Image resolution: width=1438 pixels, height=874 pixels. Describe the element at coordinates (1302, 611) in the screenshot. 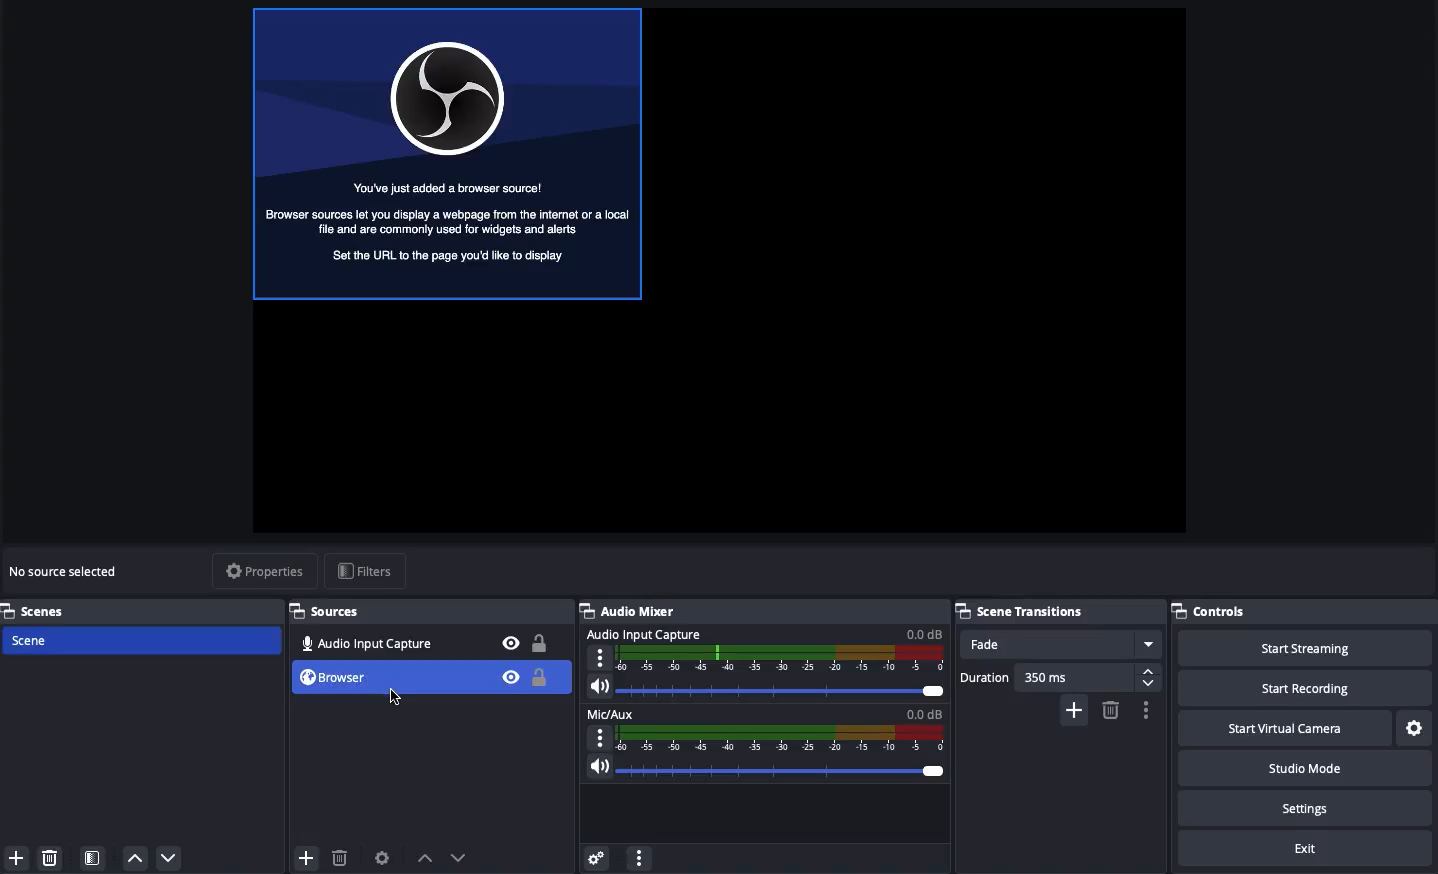

I see `Controls` at that location.